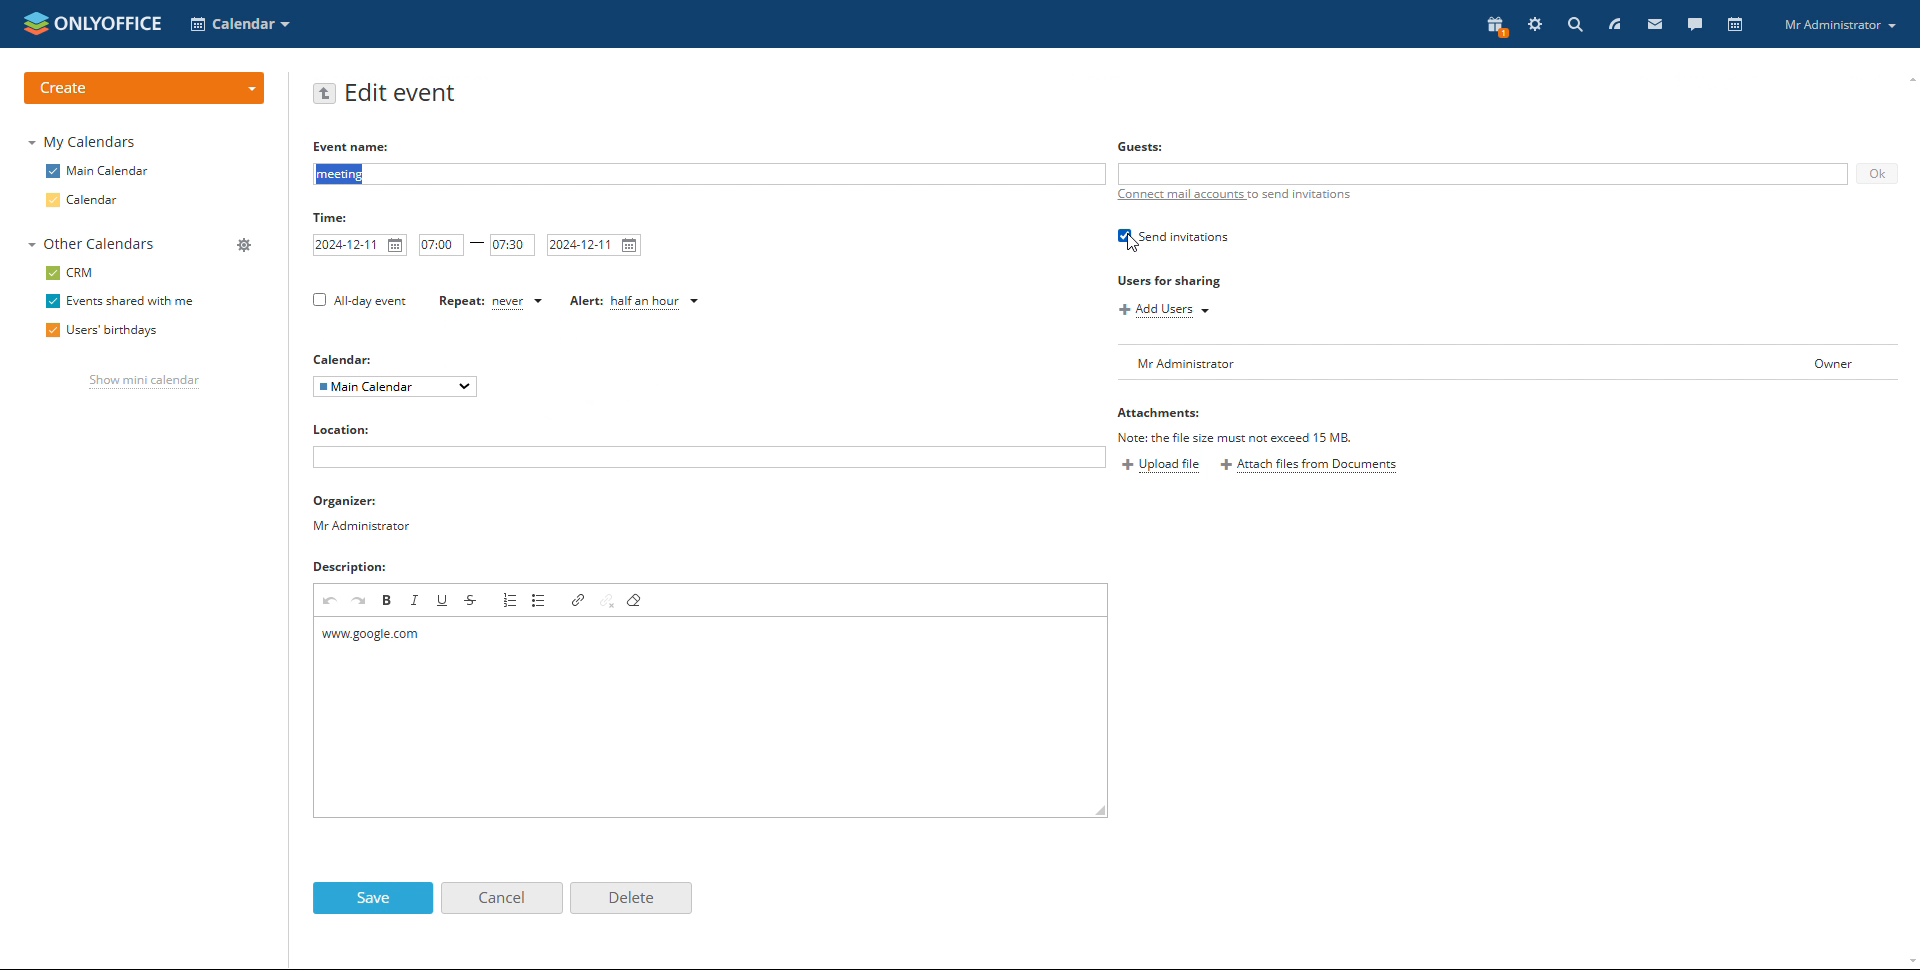 The height and width of the screenshot is (970, 1920). I want to click on my calendars, so click(84, 142).